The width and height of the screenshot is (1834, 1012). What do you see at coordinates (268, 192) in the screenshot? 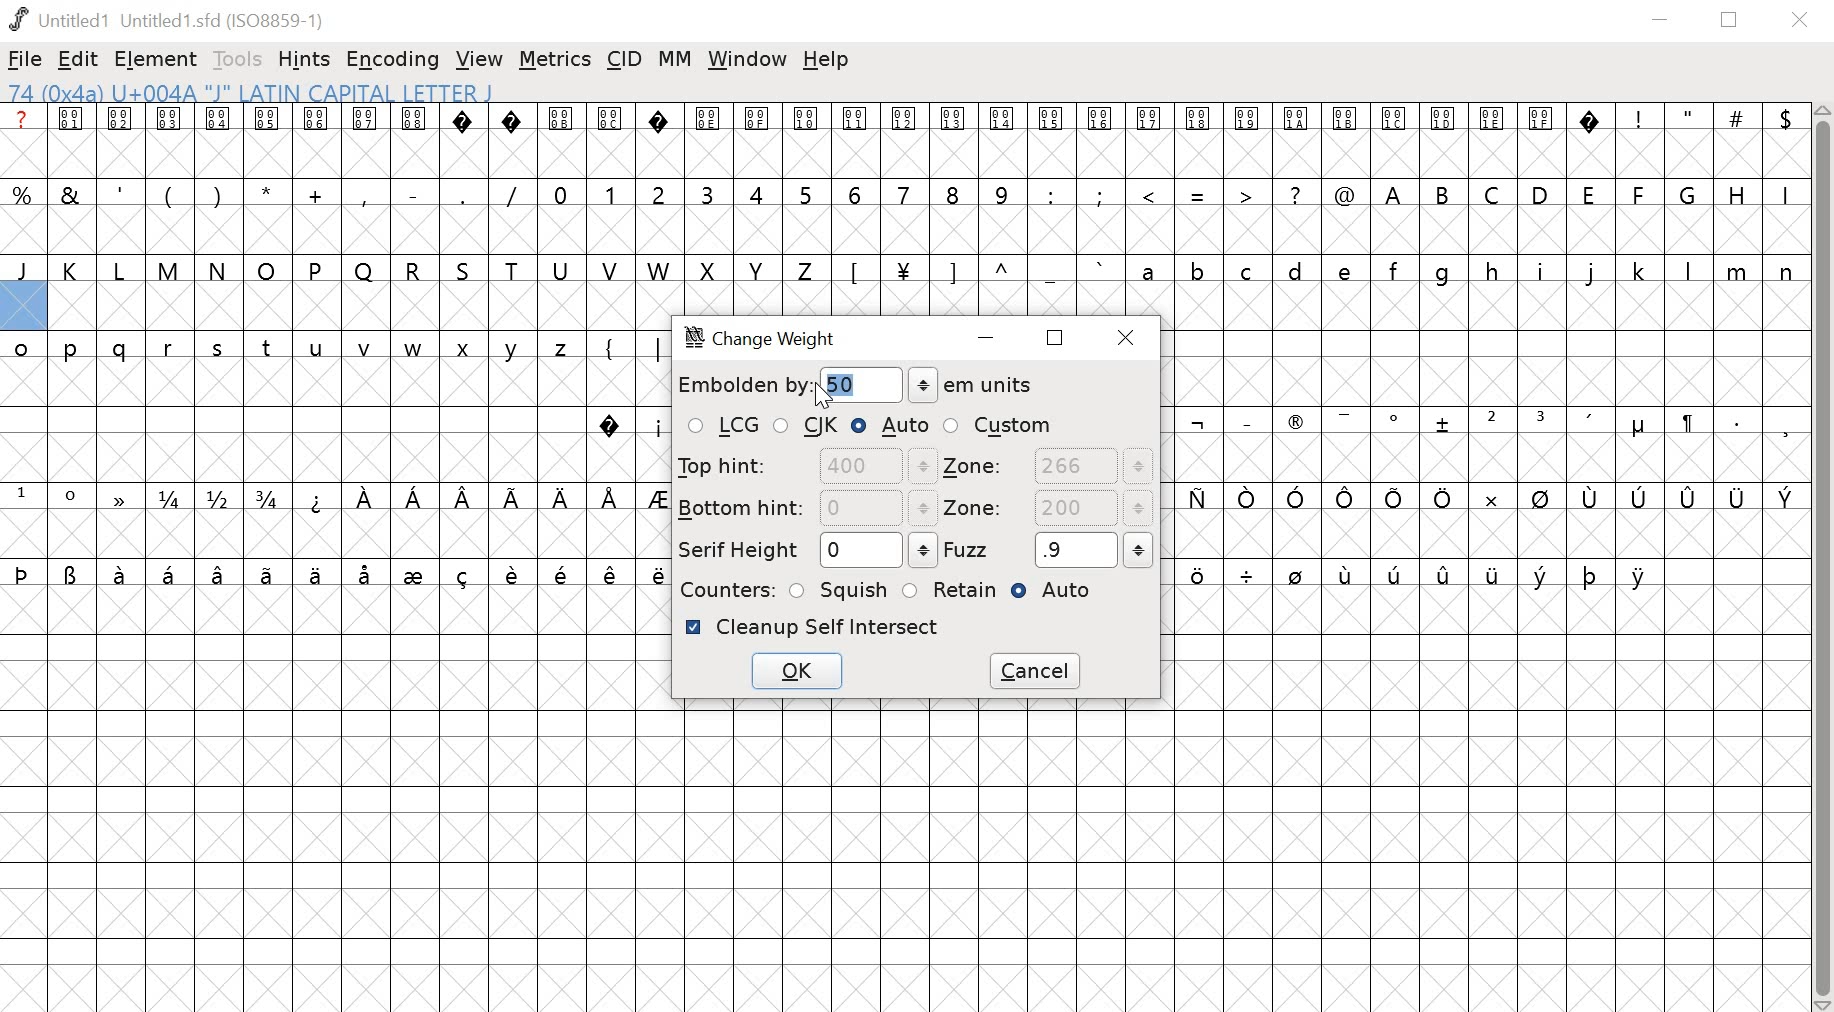
I see `special characters` at bounding box center [268, 192].